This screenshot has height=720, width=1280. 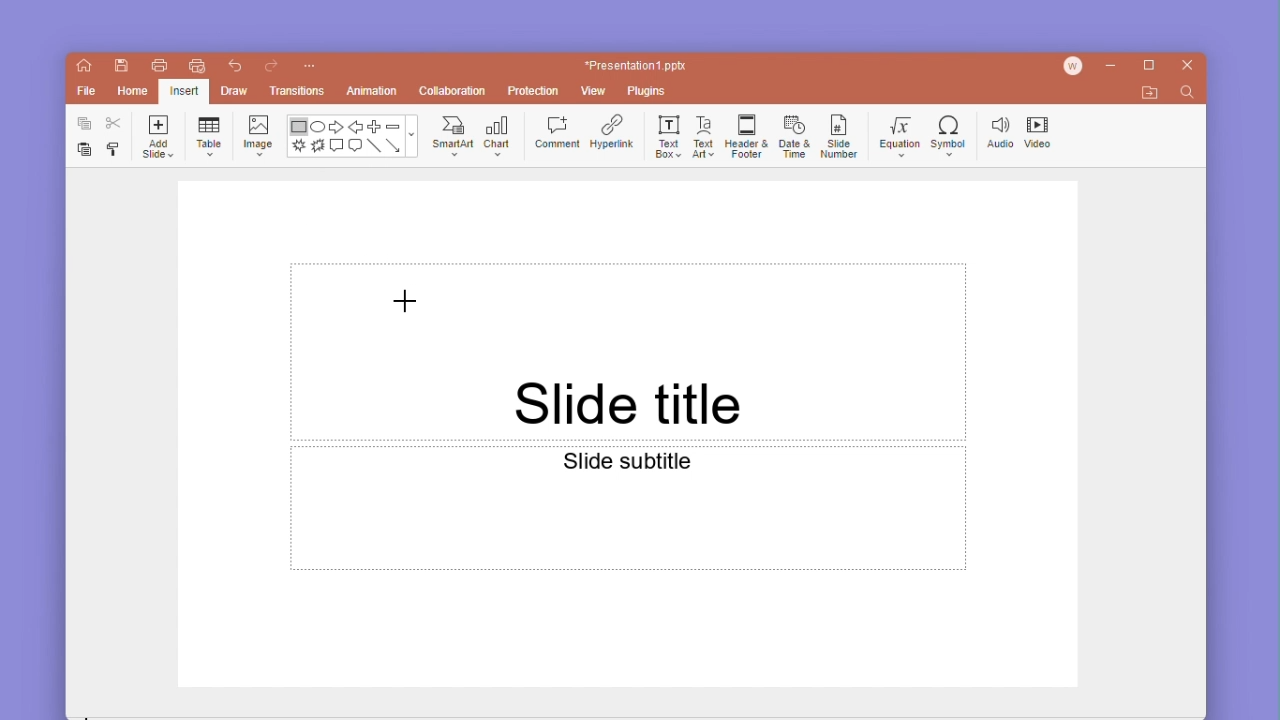 I want to click on comment text box, so click(x=336, y=146).